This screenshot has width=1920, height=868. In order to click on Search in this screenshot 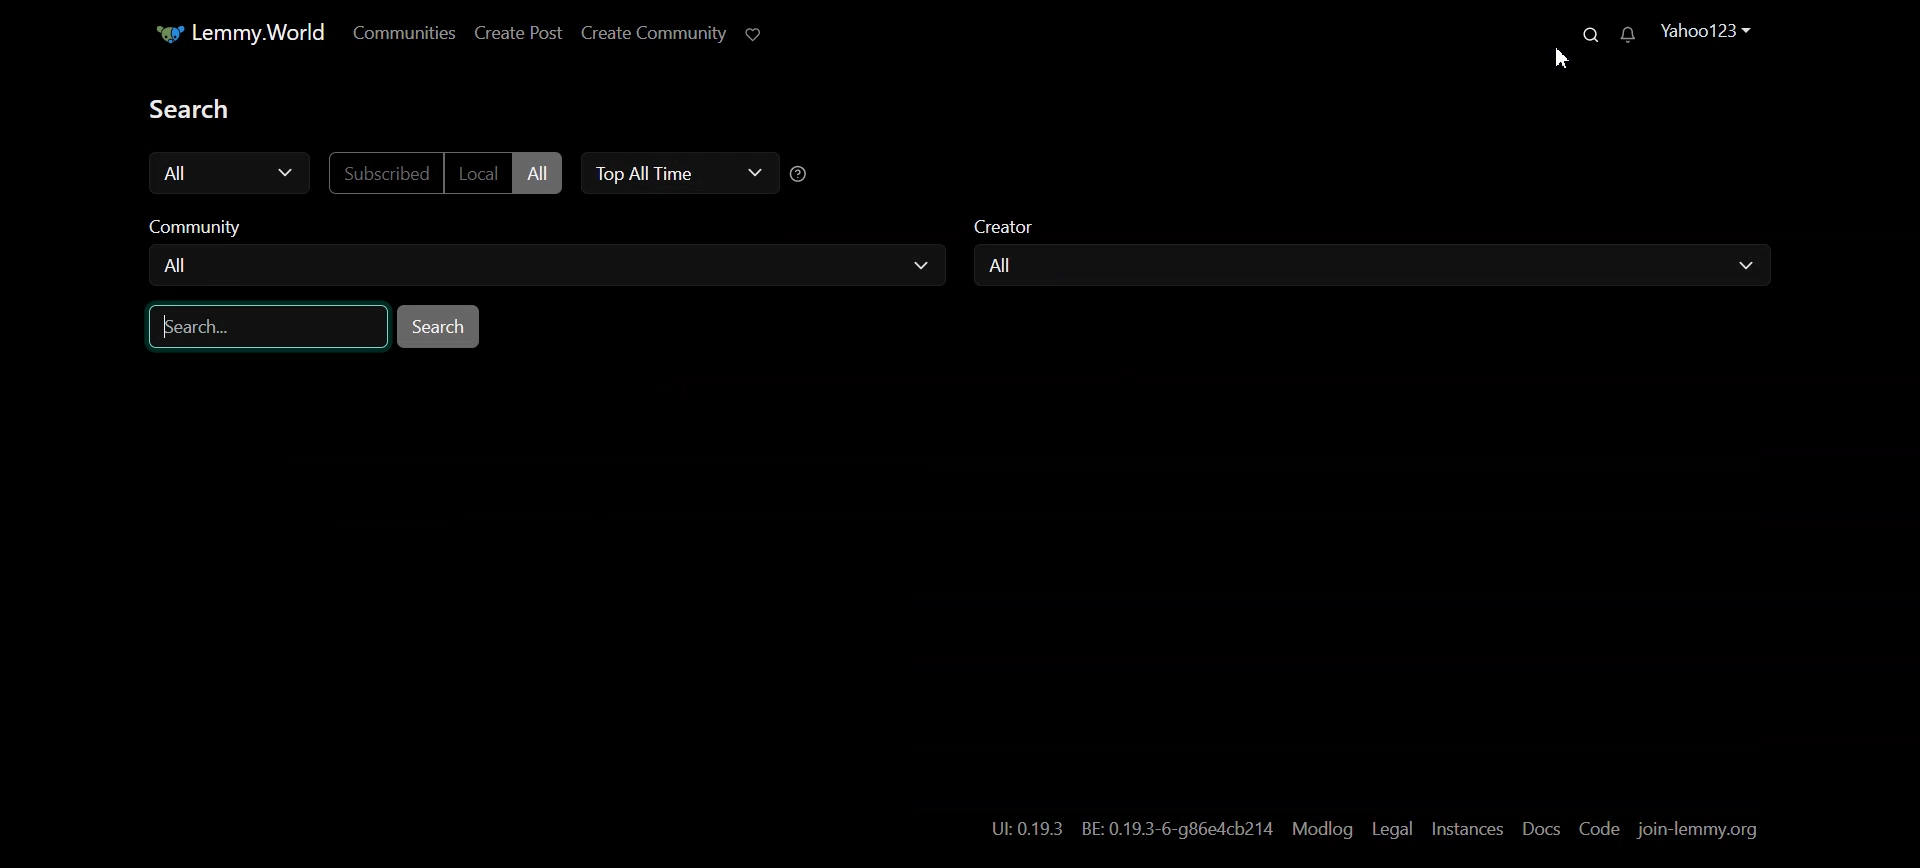, I will do `click(442, 326)`.